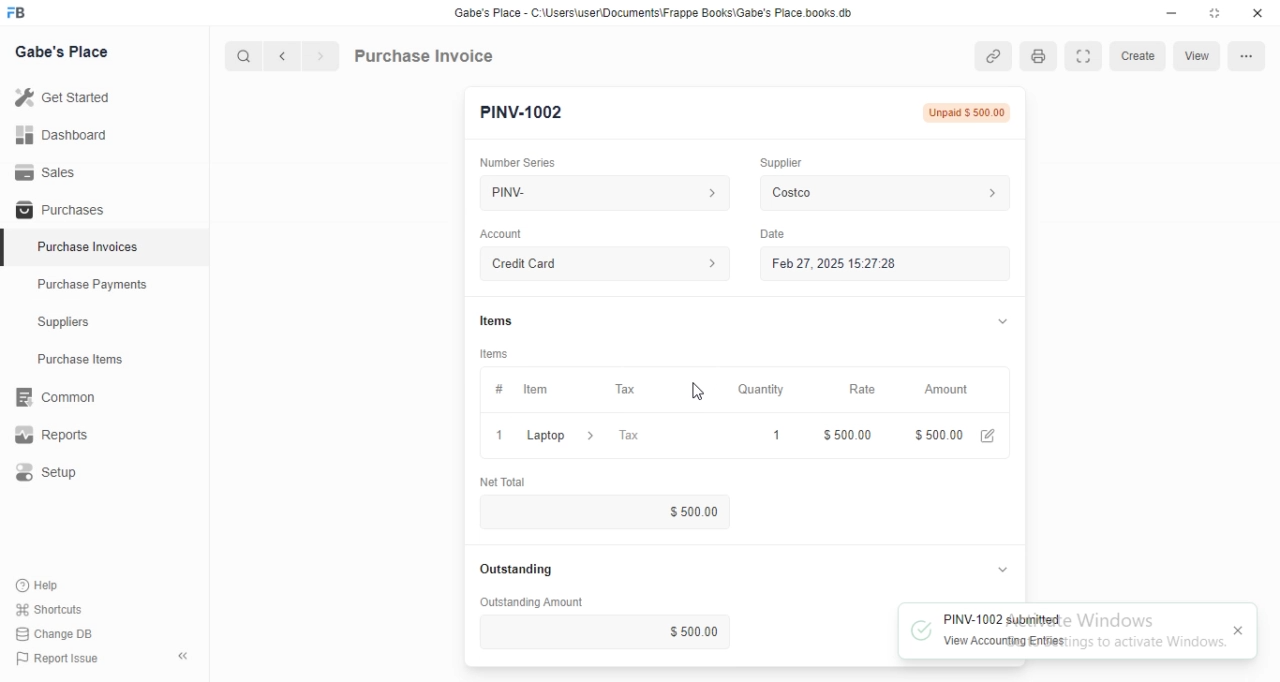 This screenshot has height=682, width=1280. I want to click on Date, so click(771, 234).